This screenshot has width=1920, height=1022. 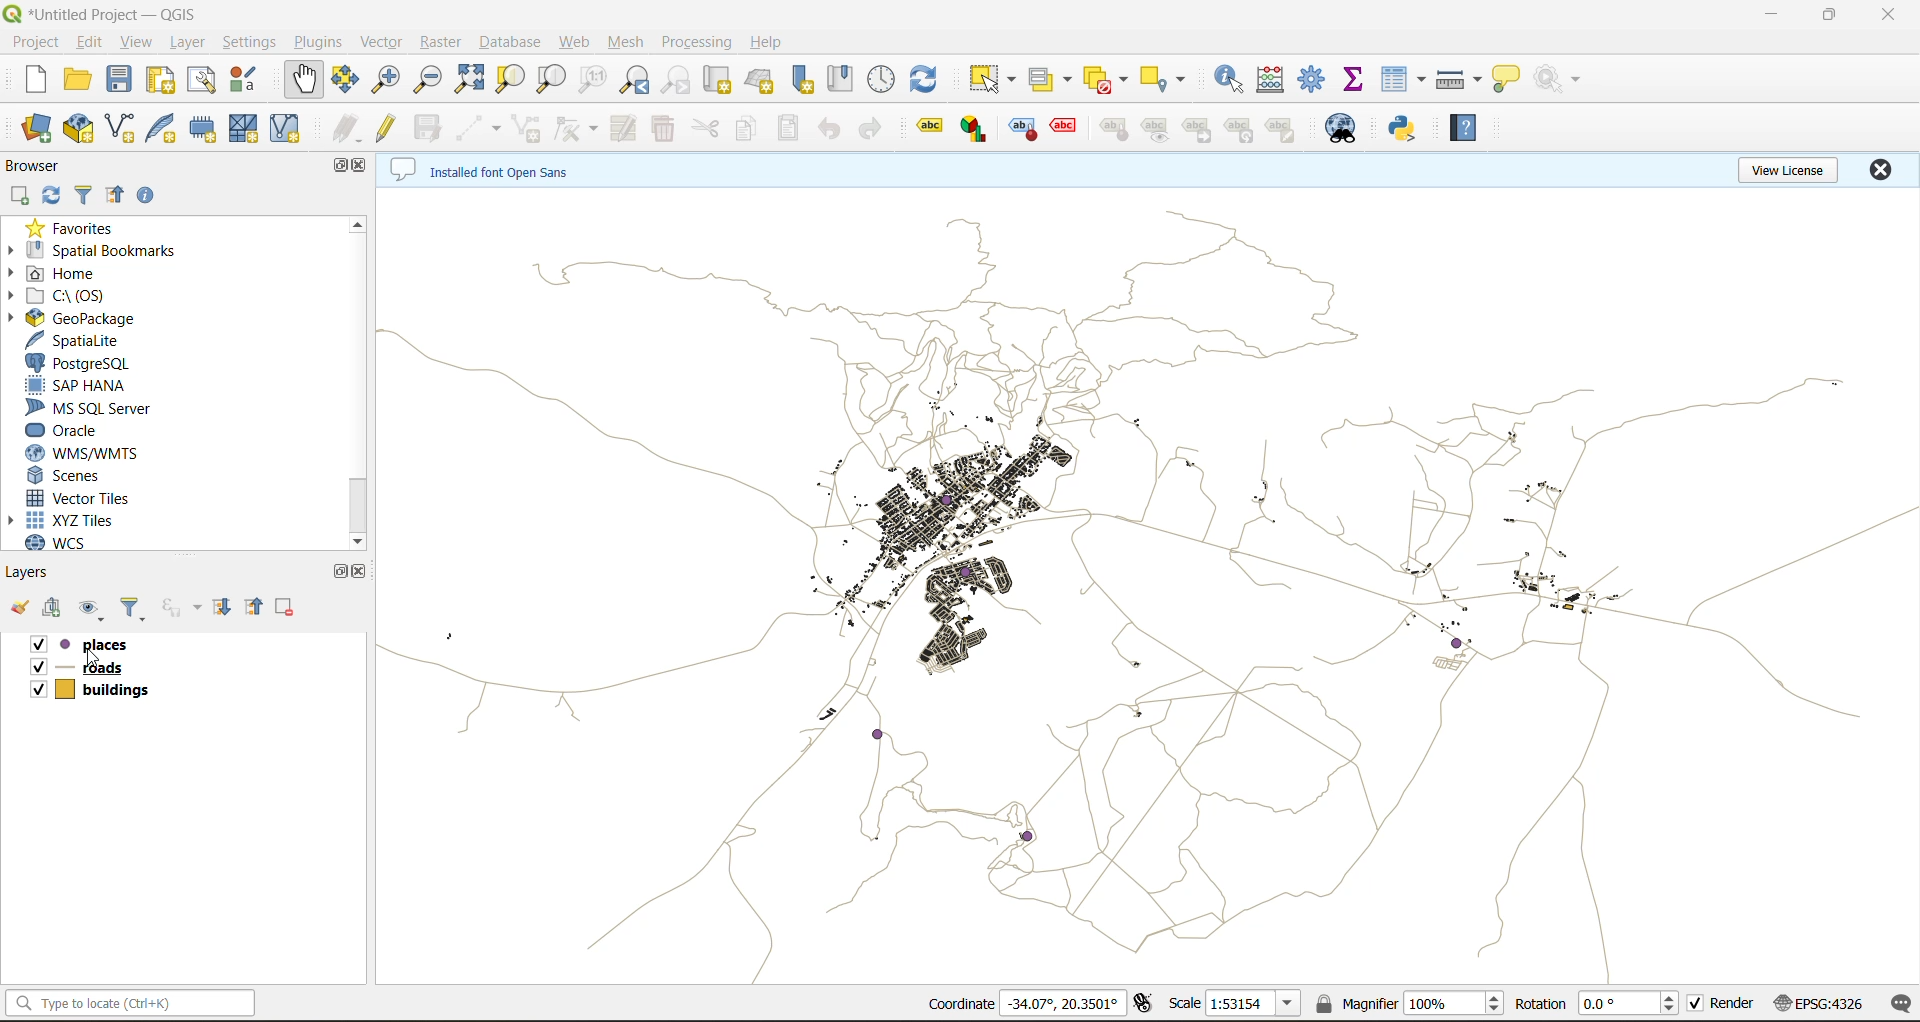 I want to click on cursor, so click(x=92, y=657).